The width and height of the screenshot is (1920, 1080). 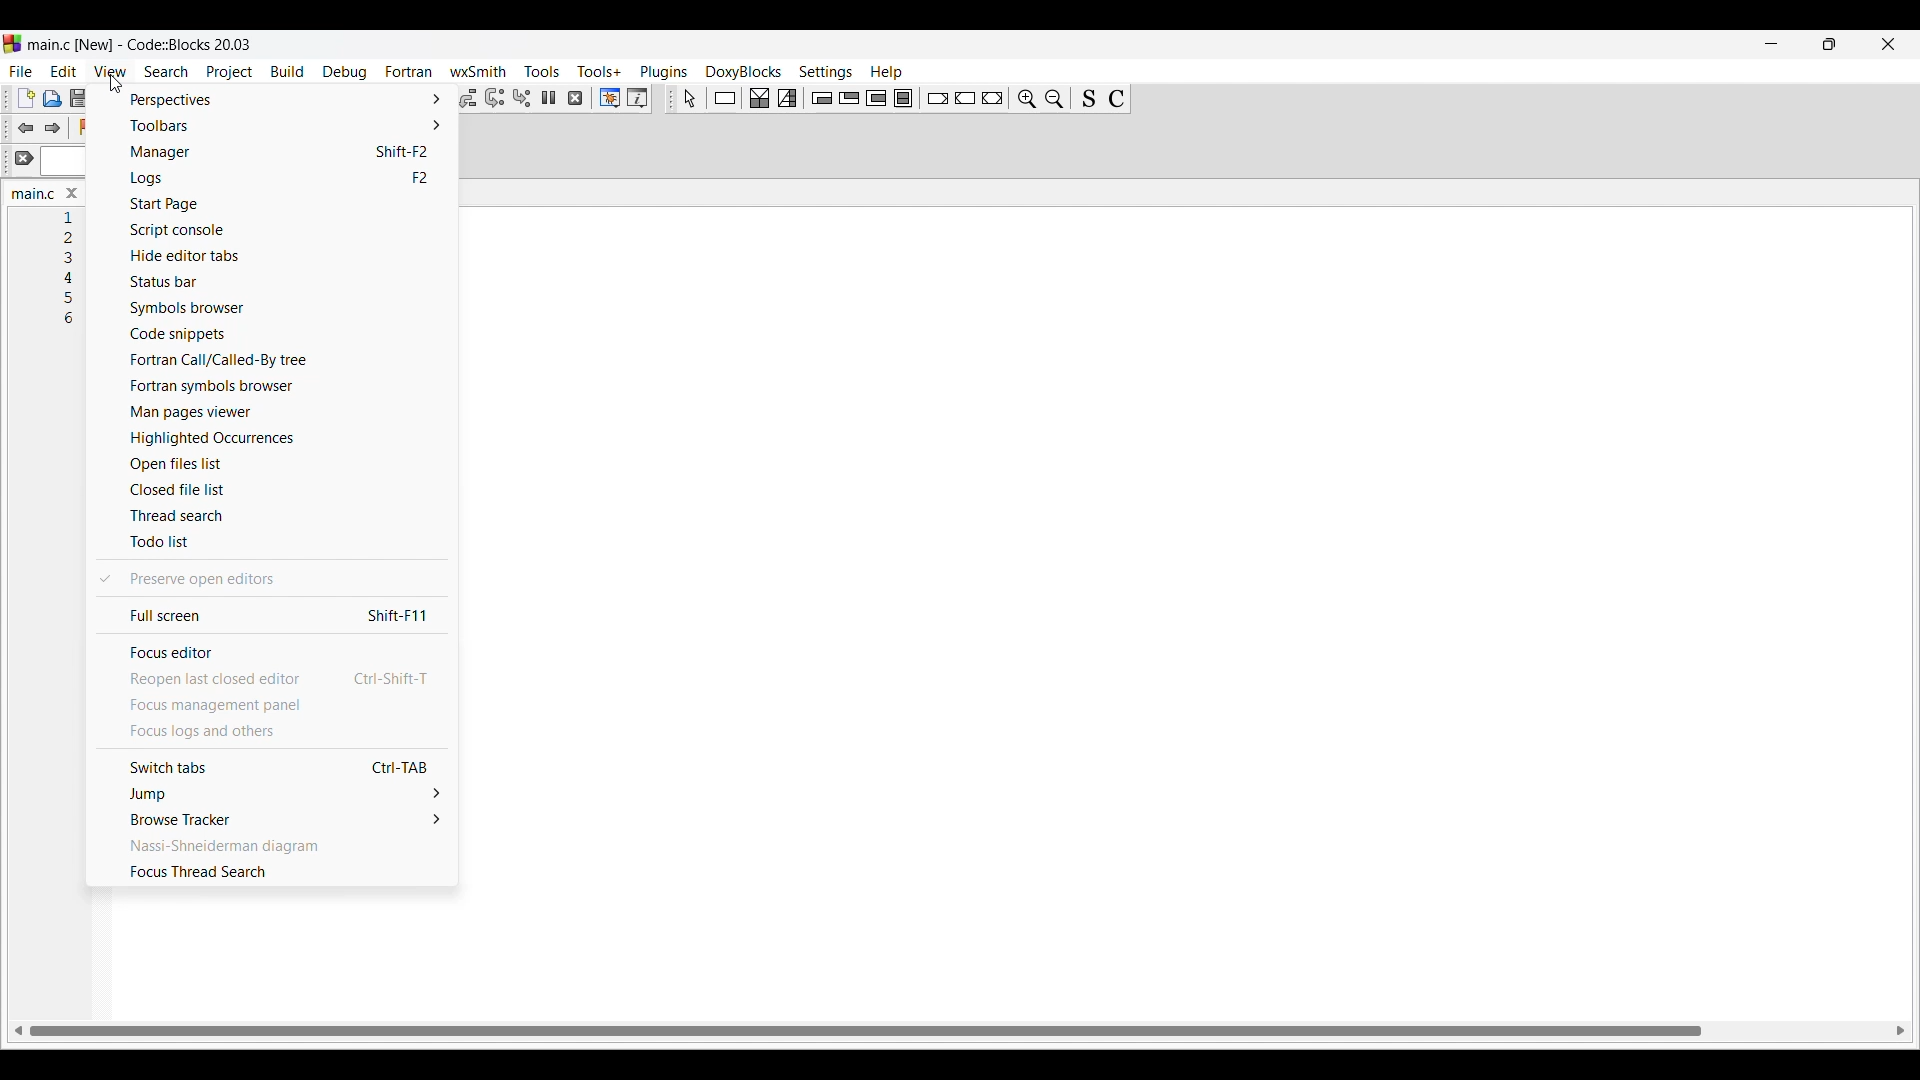 I want to click on Save, so click(x=79, y=98).